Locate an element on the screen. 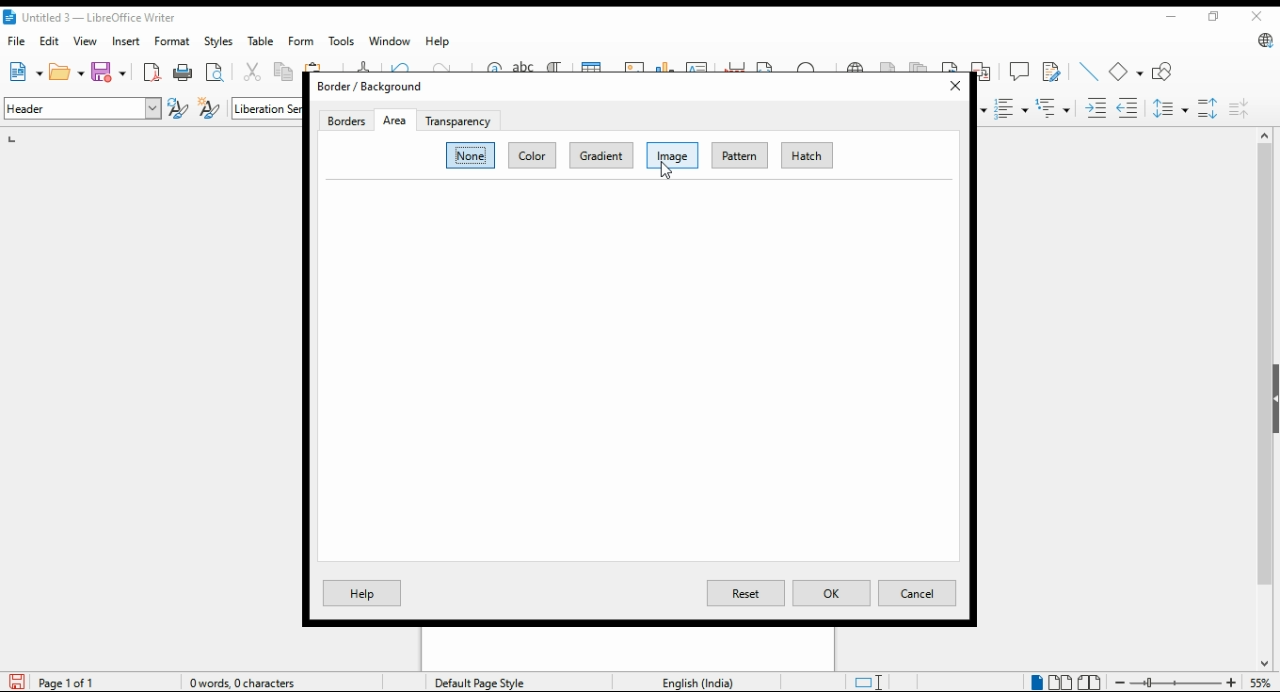 This screenshot has width=1280, height=692. new style from selection is located at coordinates (212, 109).